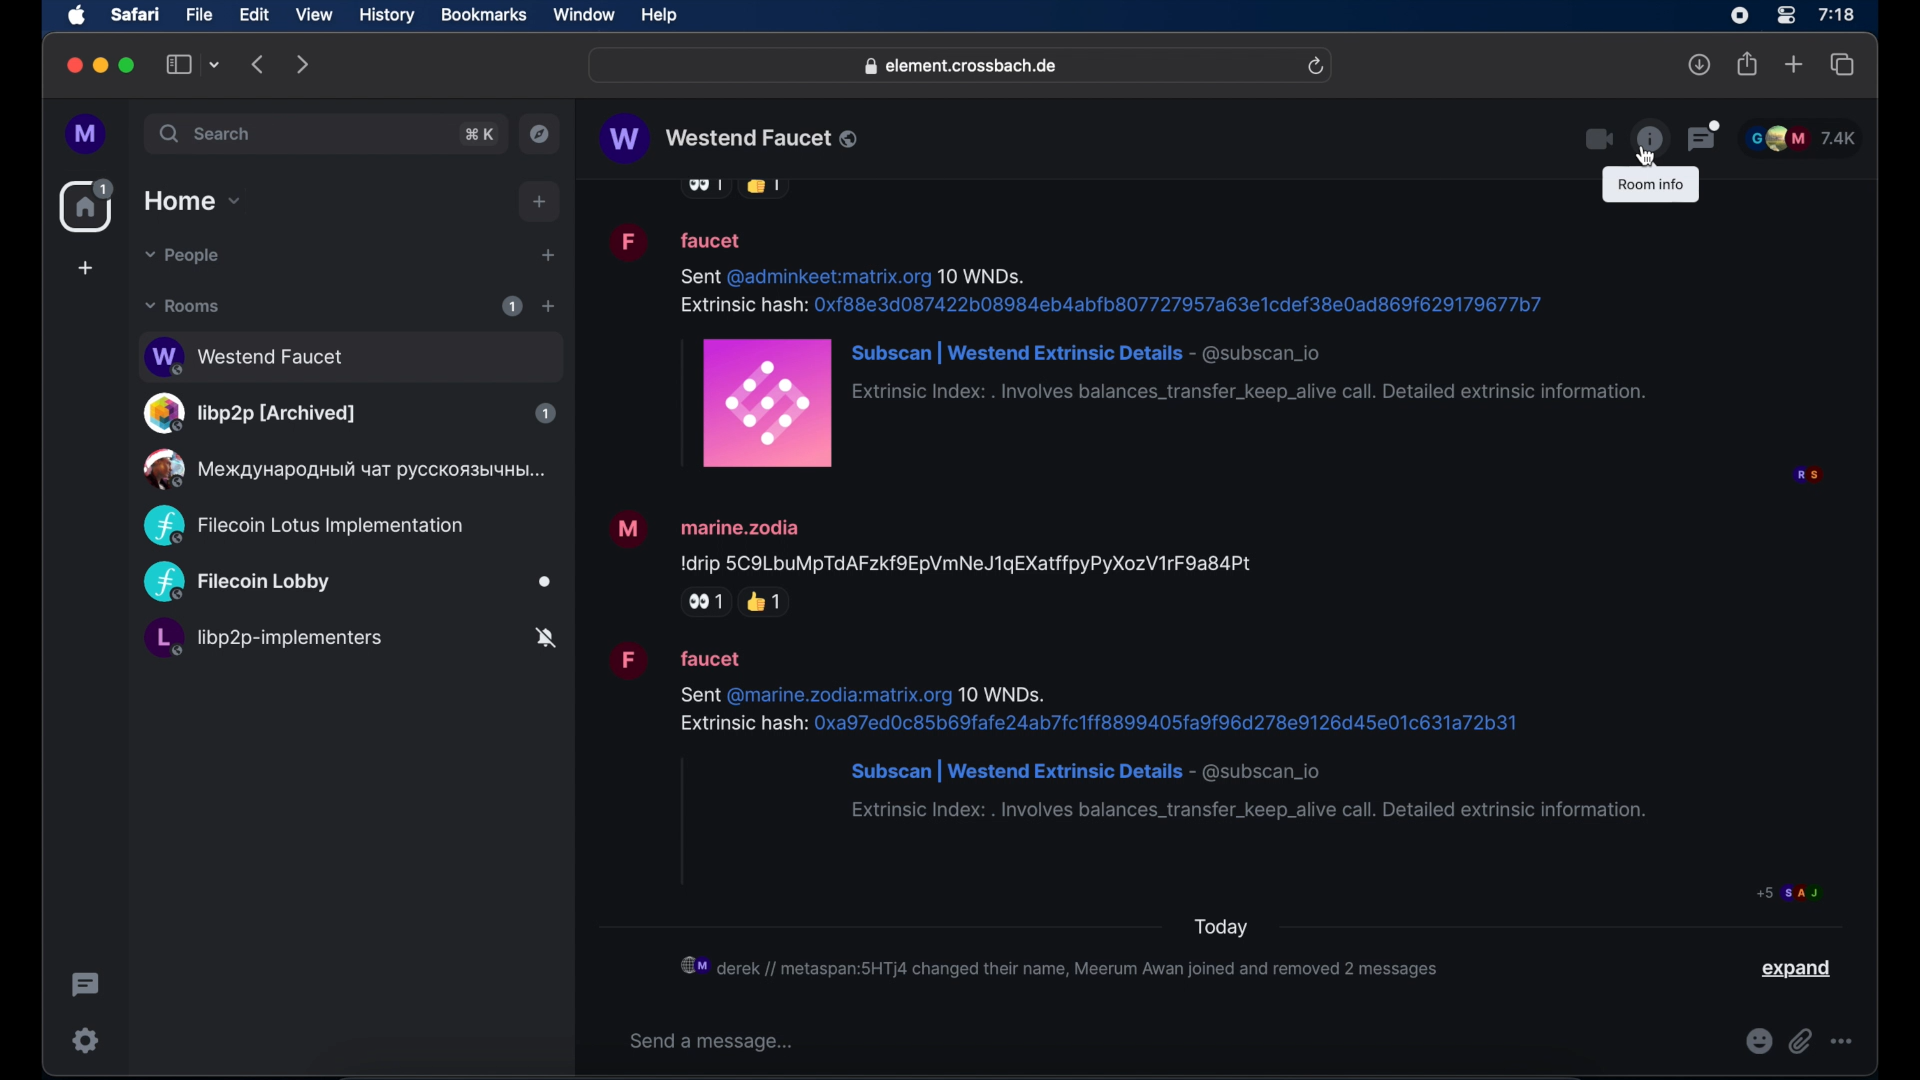  Describe the element at coordinates (101, 65) in the screenshot. I see `minimize` at that location.